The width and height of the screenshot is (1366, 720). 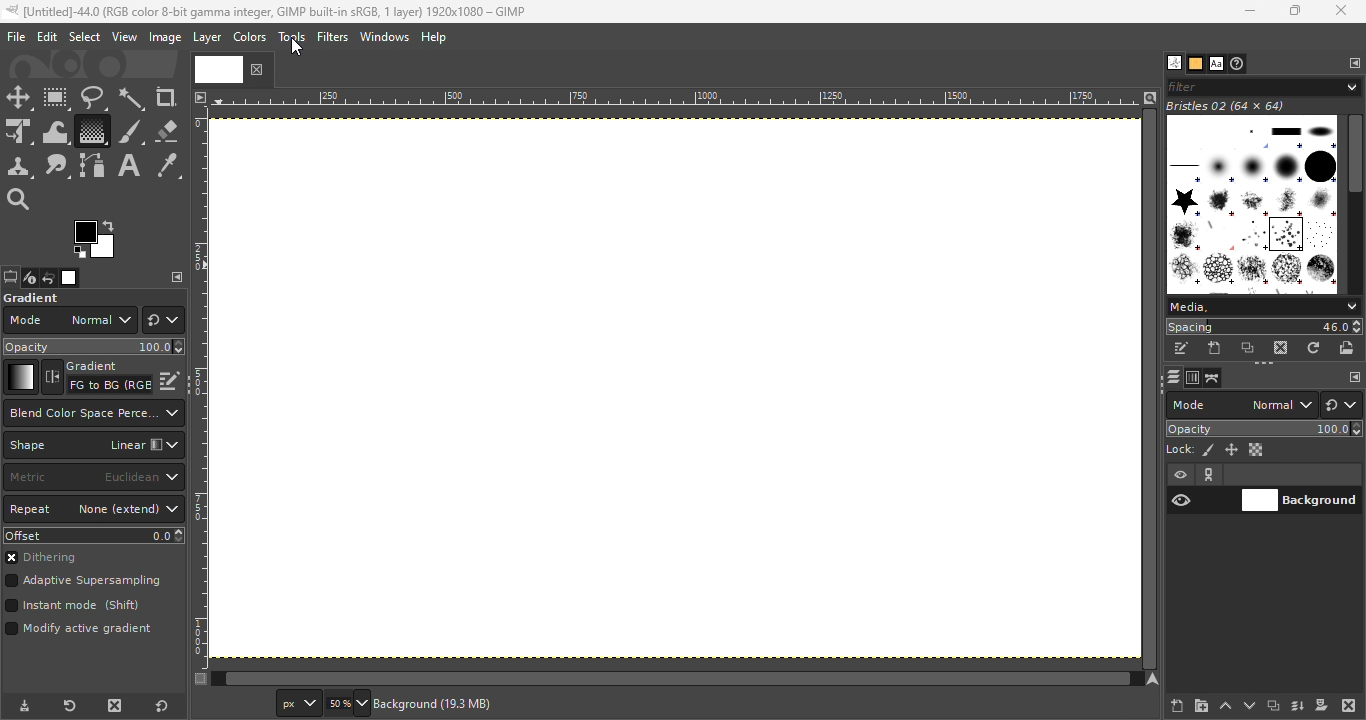 I want to click on Instant mode, so click(x=71, y=607).